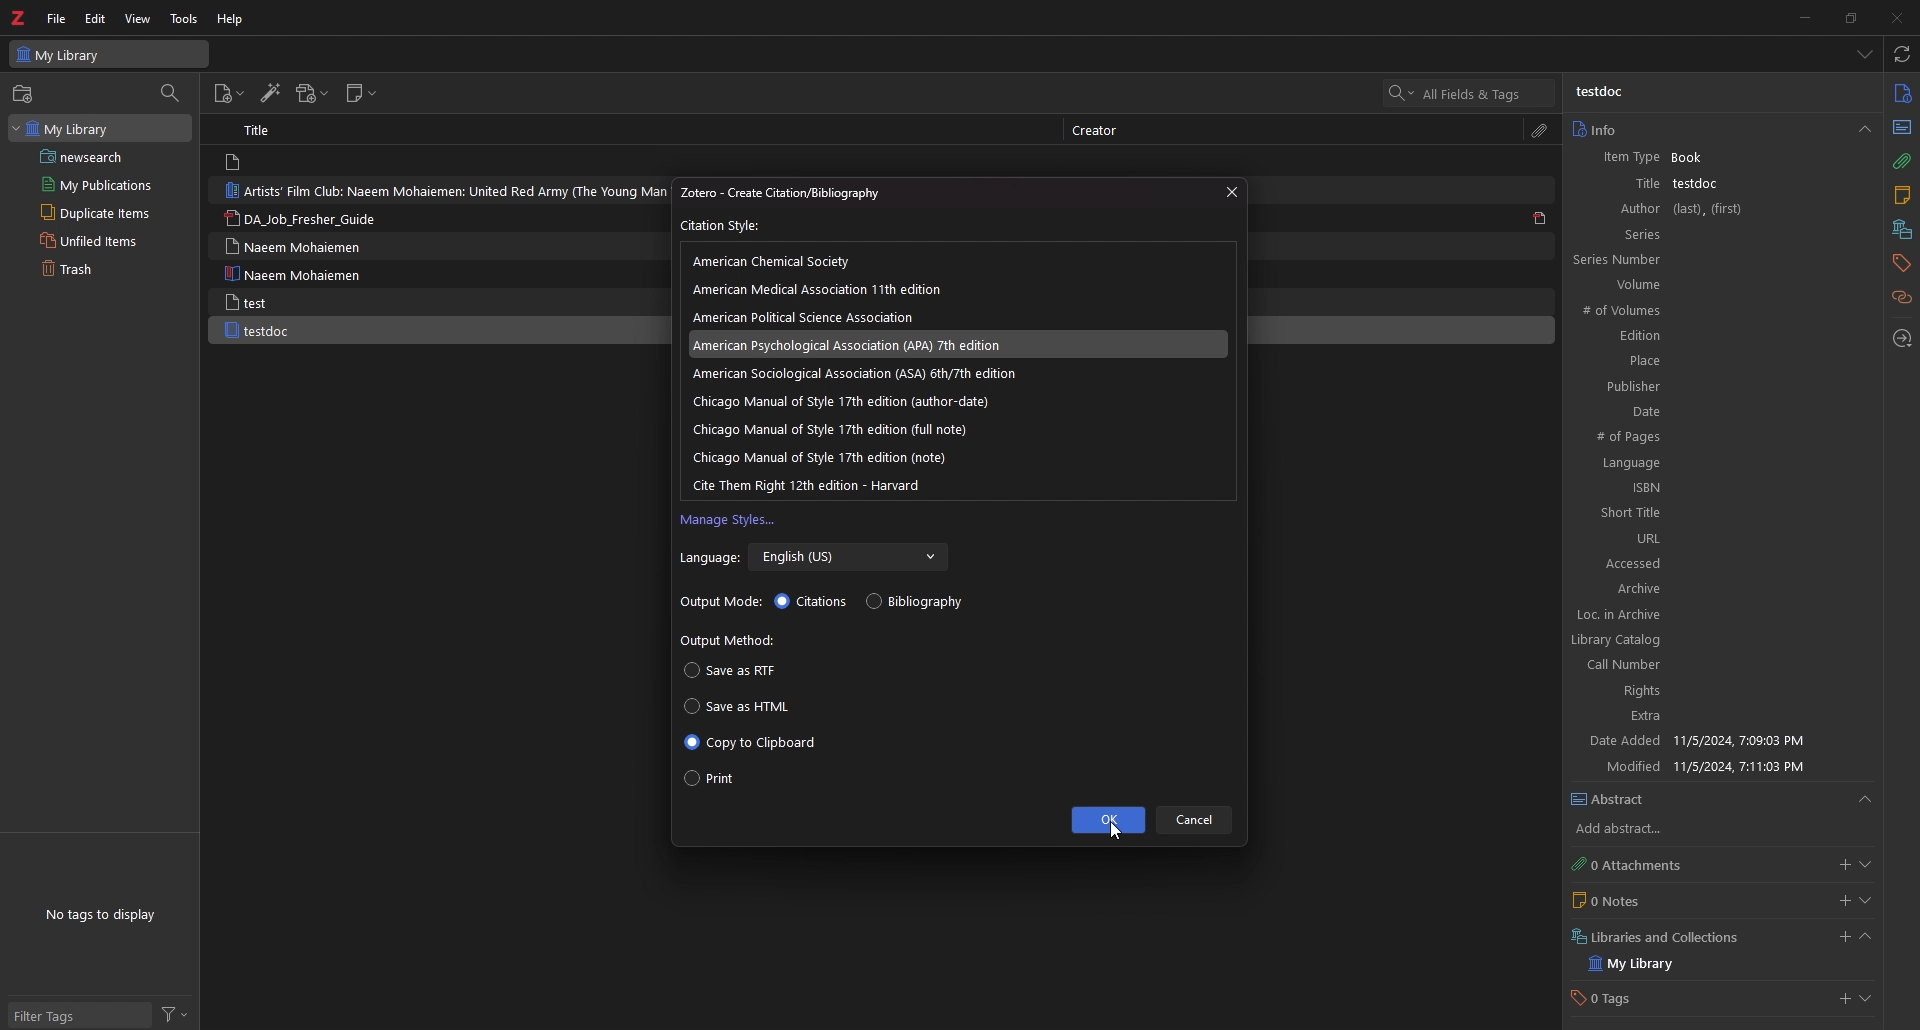 The image size is (1920, 1030). I want to click on unfiled items, so click(94, 240).